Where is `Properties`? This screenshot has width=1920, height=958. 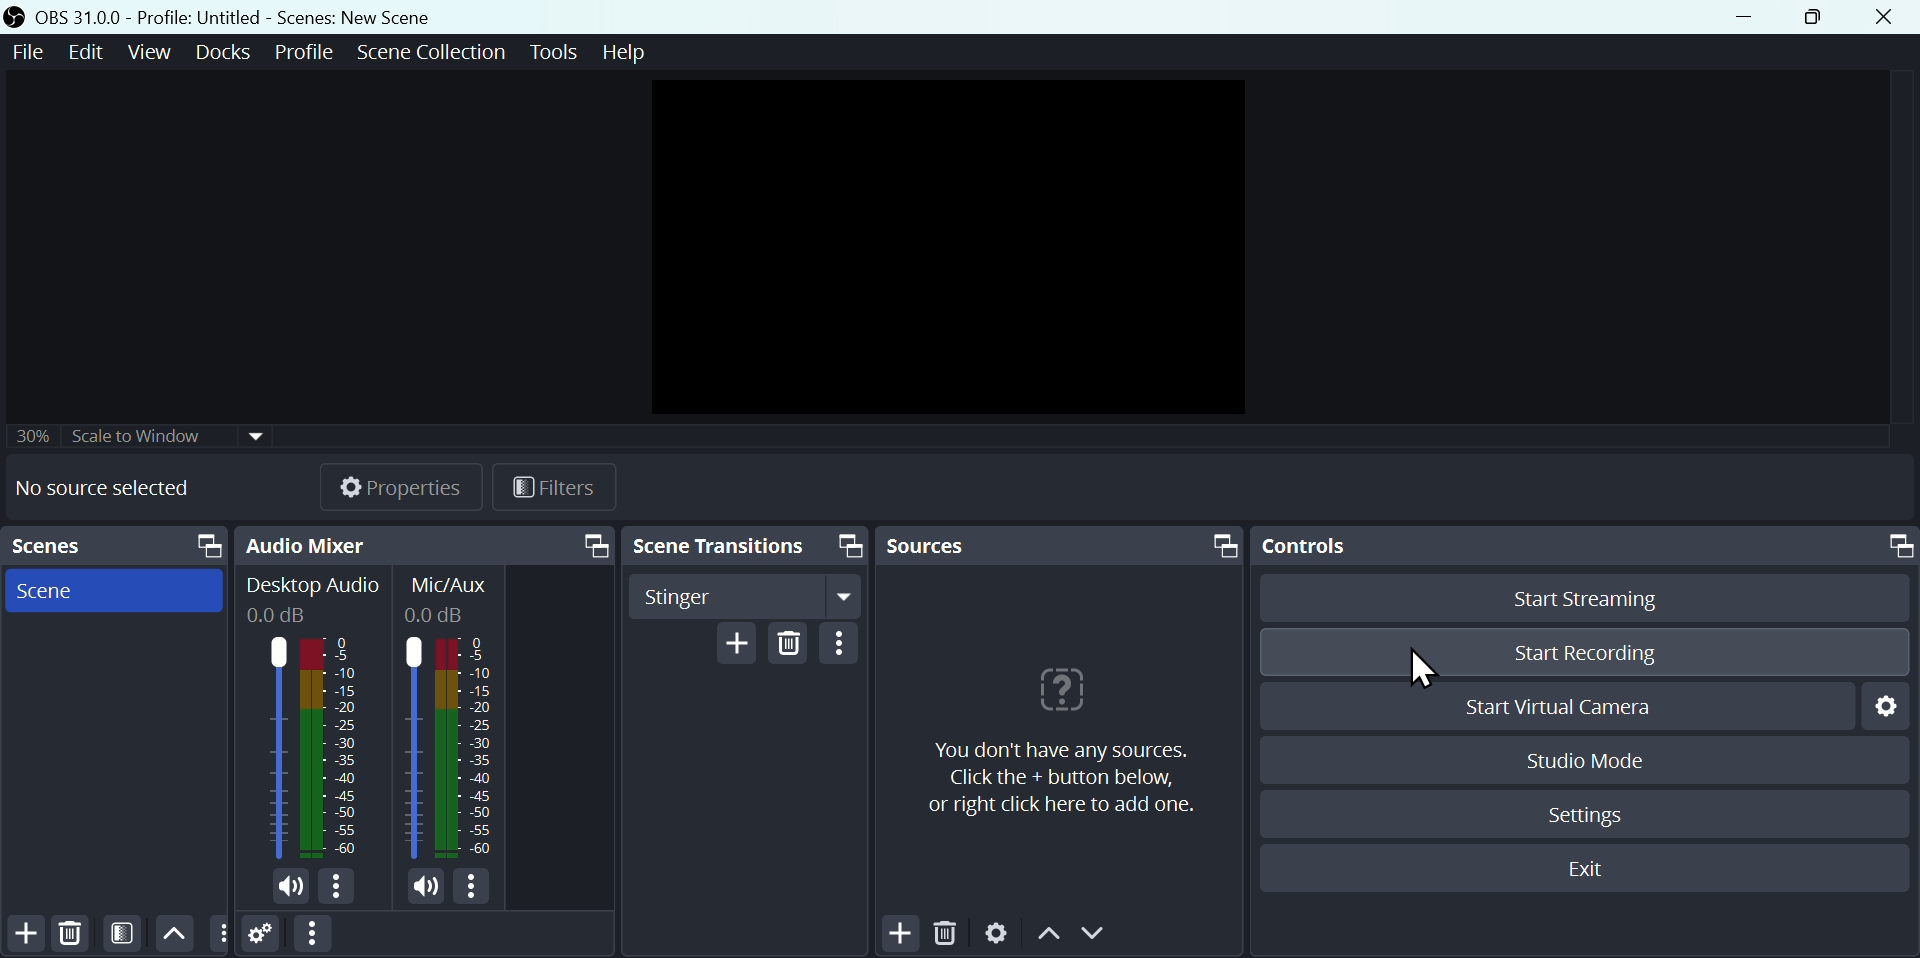
Properties is located at coordinates (400, 484).